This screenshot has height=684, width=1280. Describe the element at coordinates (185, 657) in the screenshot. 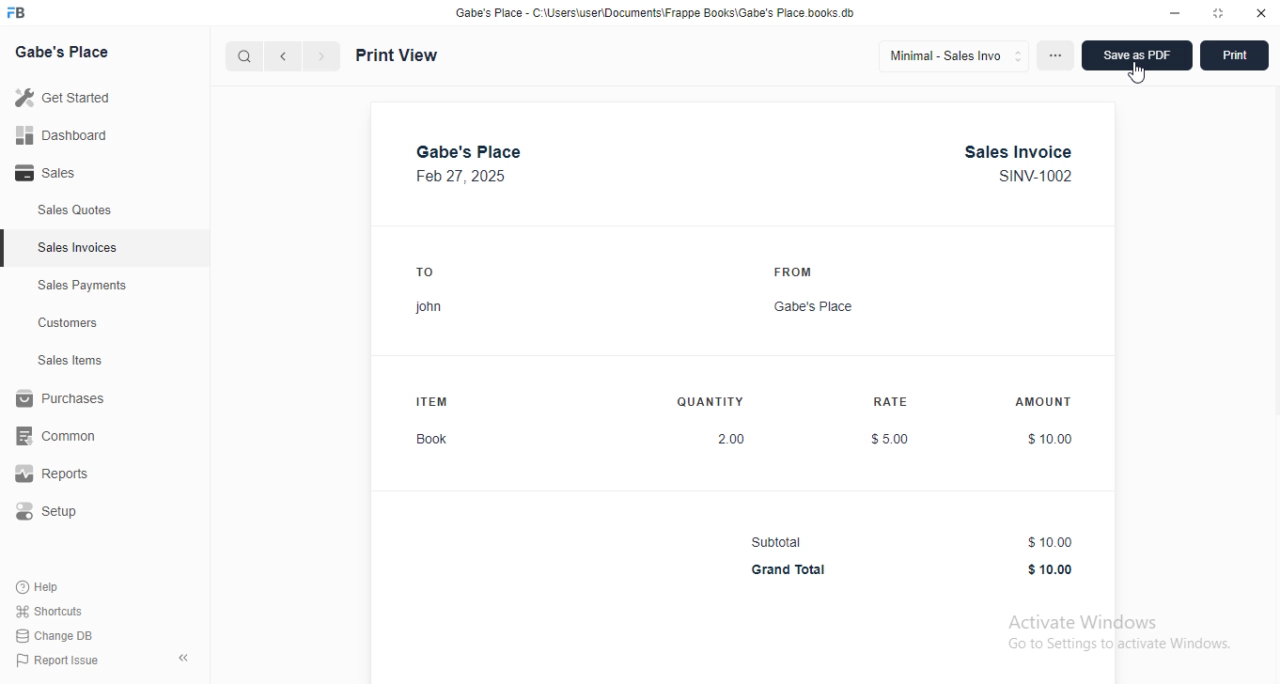

I see `toggle sidebar` at that location.